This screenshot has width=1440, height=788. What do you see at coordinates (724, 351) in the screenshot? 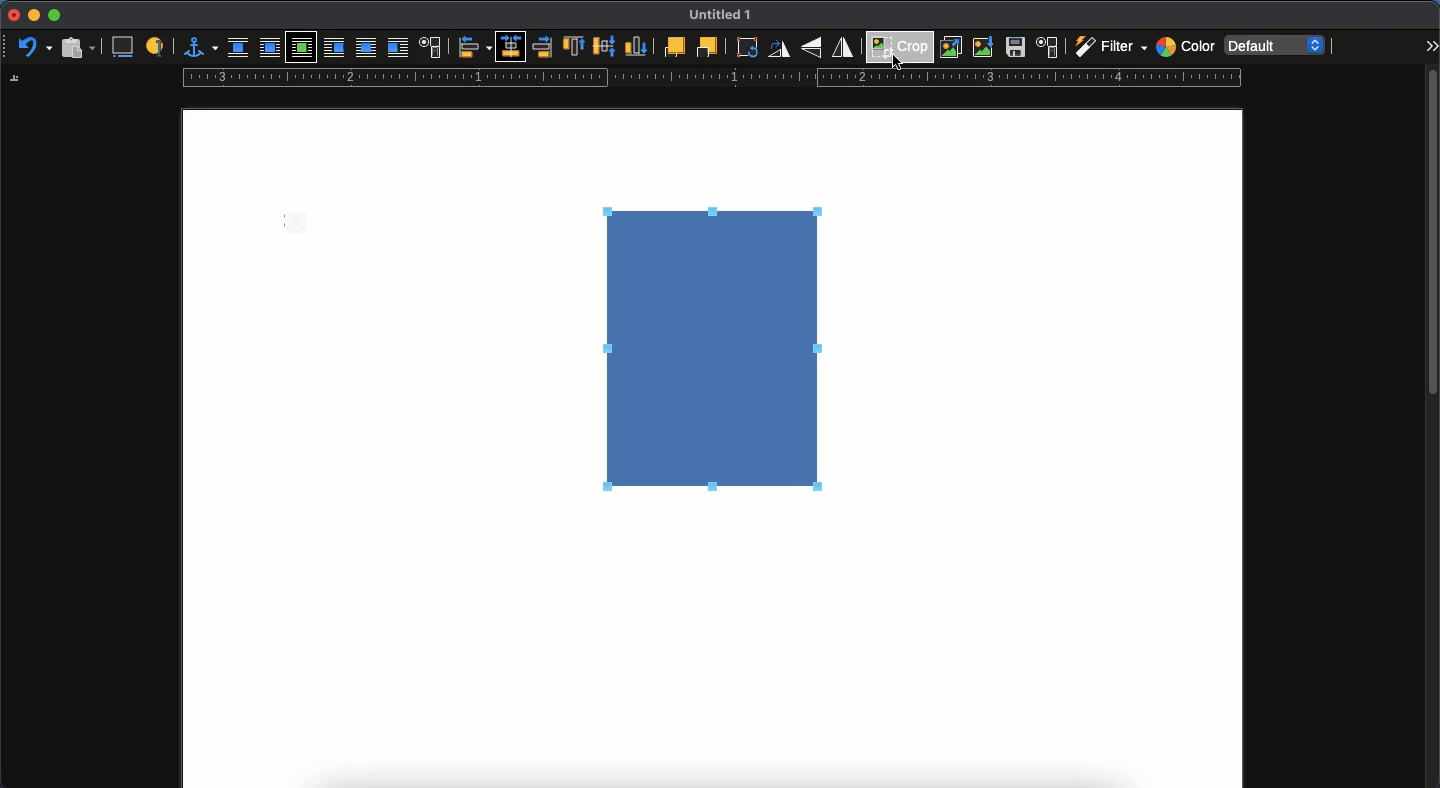
I see `image` at bounding box center [724, 351].